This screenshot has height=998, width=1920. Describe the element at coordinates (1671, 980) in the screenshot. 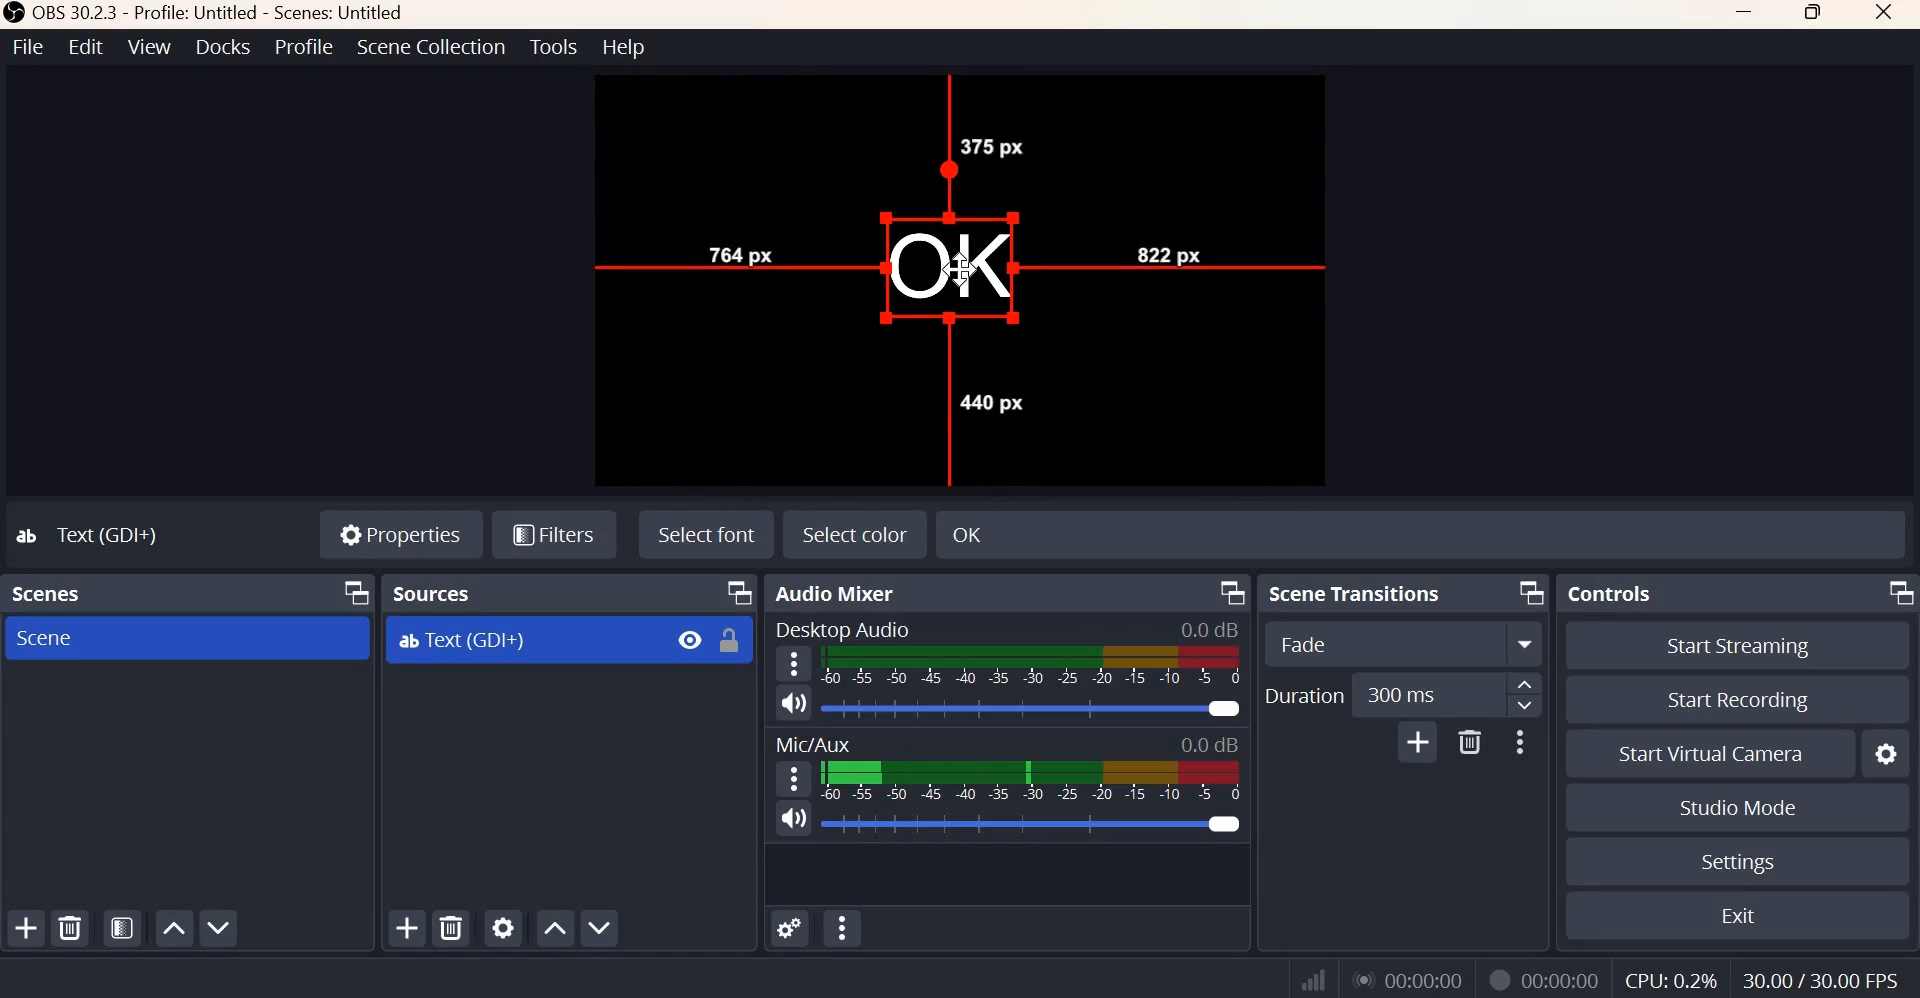

I see `CPU Usage` at that location.